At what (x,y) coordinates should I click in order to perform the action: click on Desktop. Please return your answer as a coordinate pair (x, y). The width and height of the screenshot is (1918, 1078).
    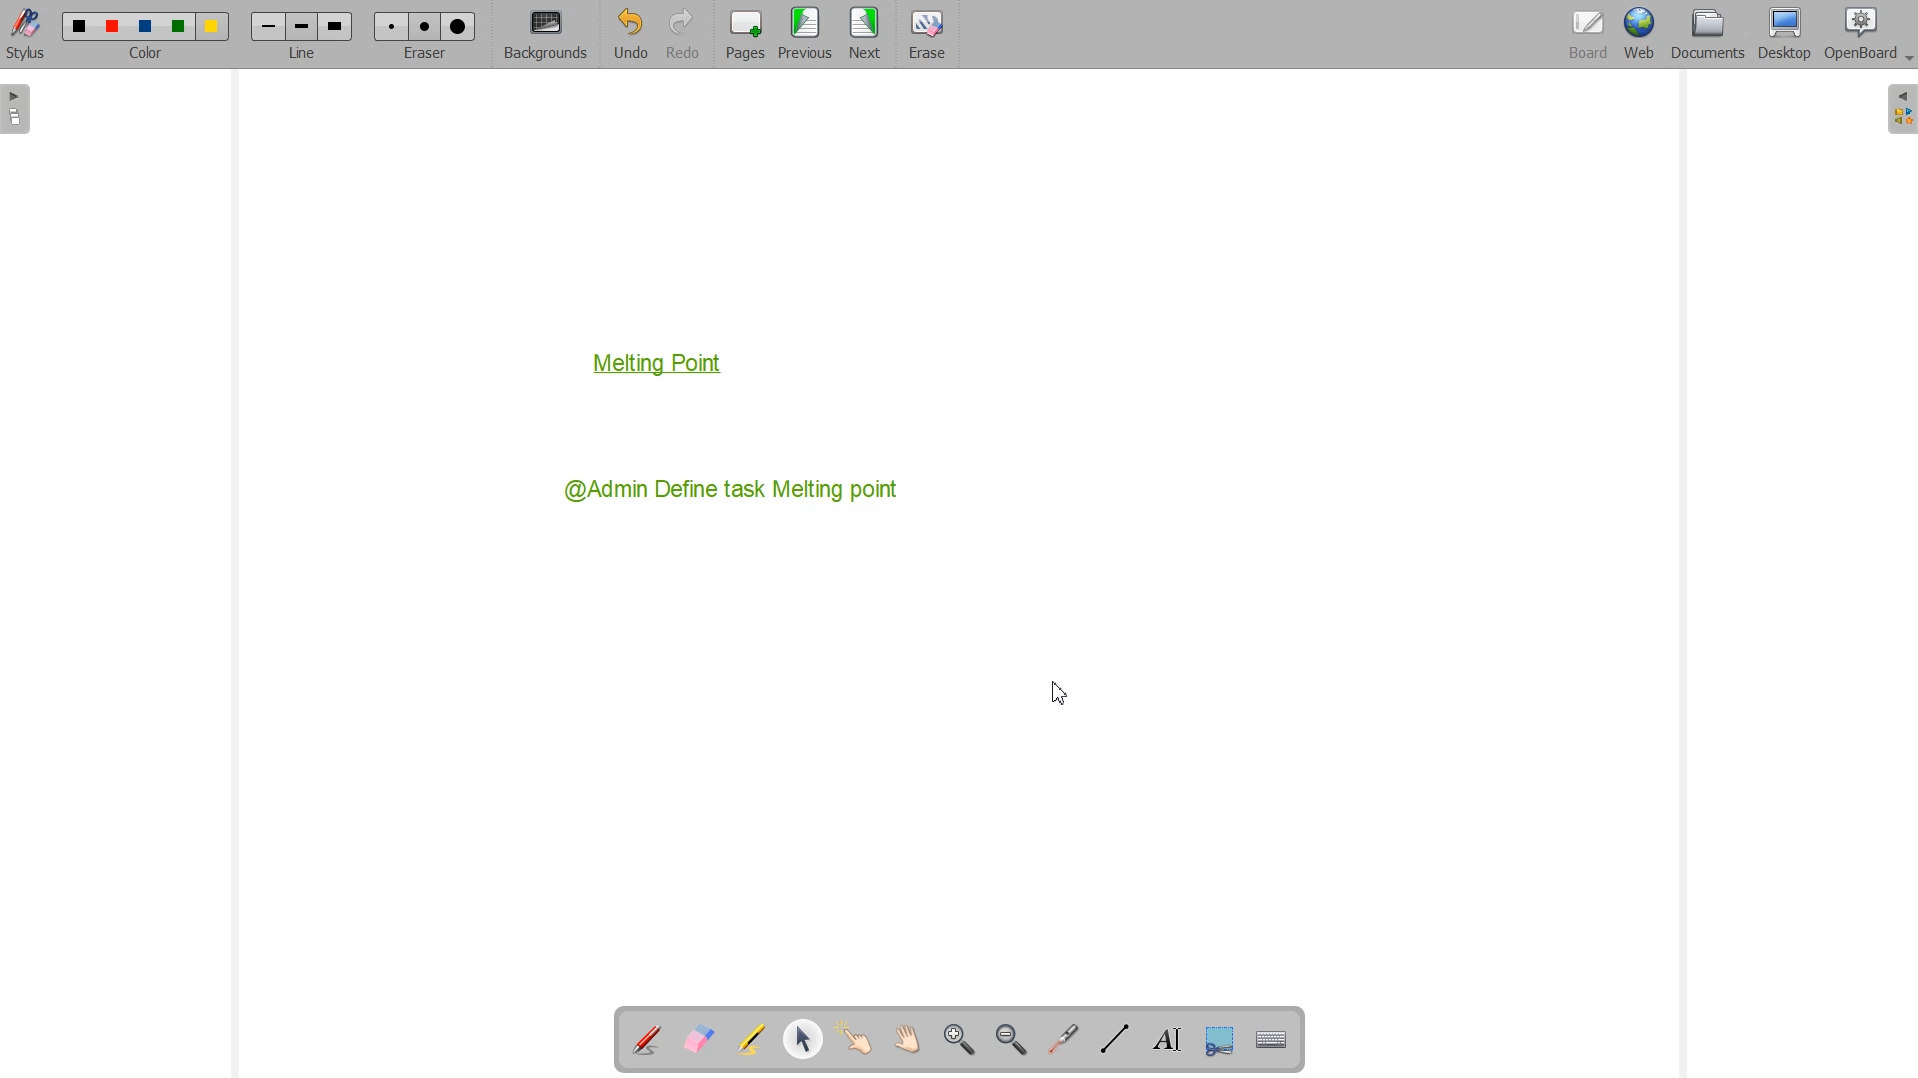
    Looking at the image, I should click on (1786, 35).